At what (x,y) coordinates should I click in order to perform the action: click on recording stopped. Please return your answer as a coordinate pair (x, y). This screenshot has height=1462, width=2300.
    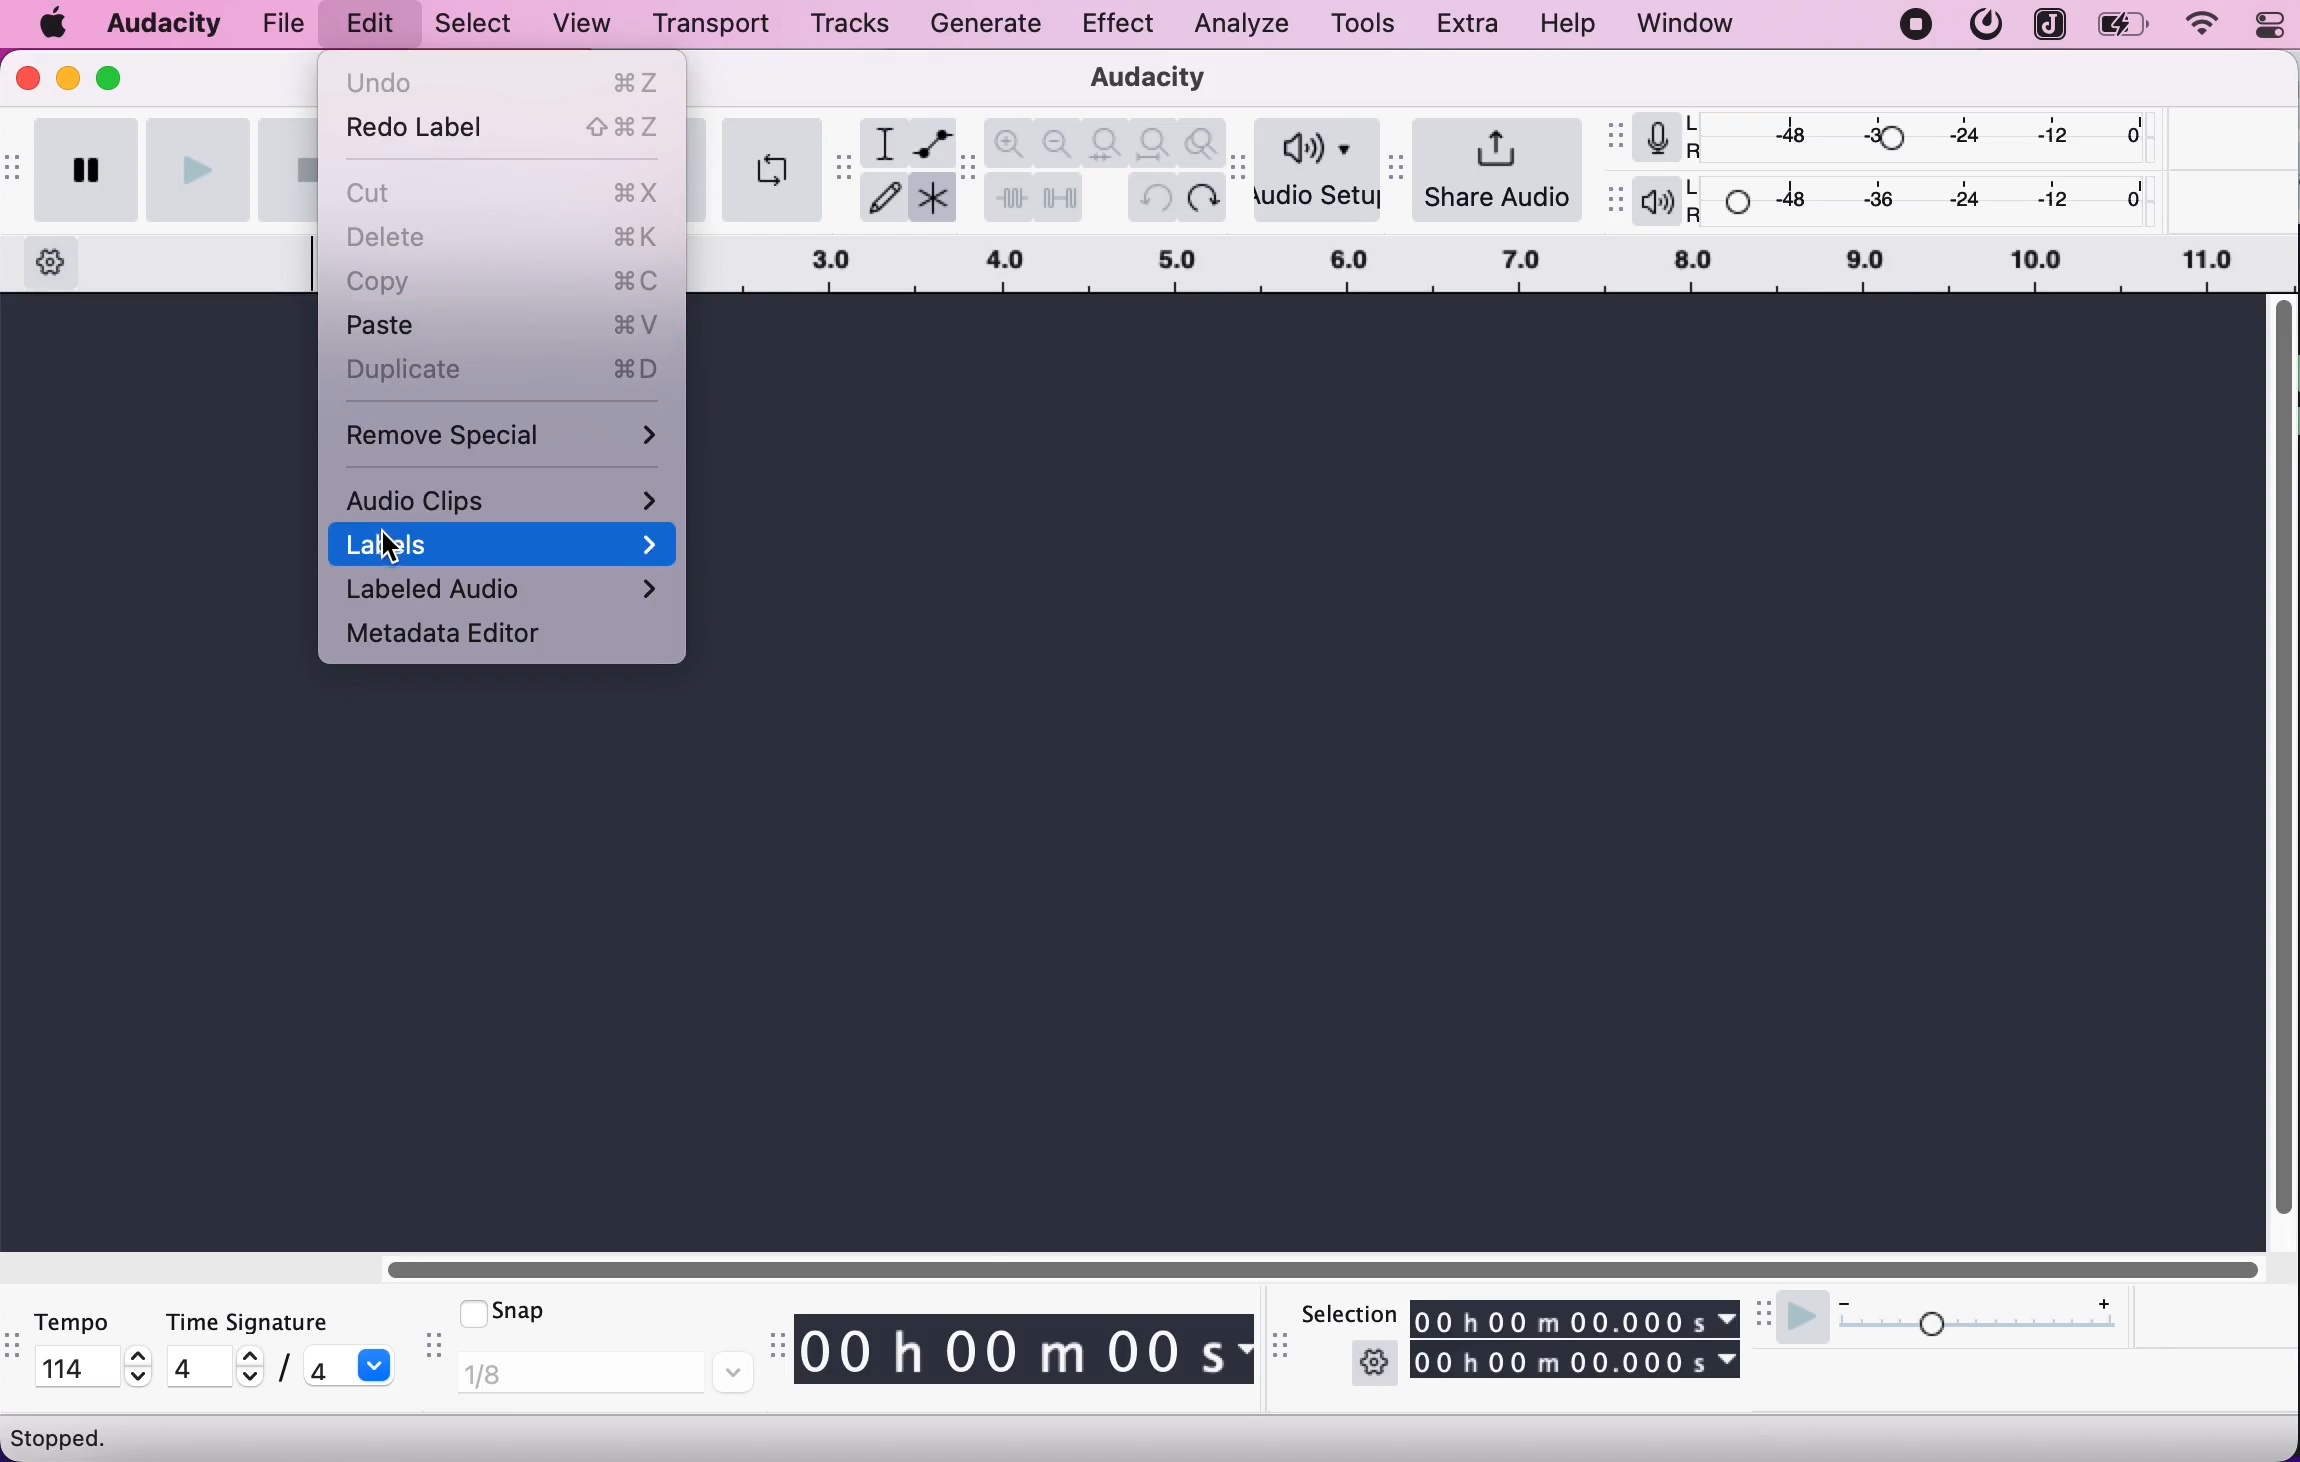
    Looking at the image, I should click on (1916, 25).